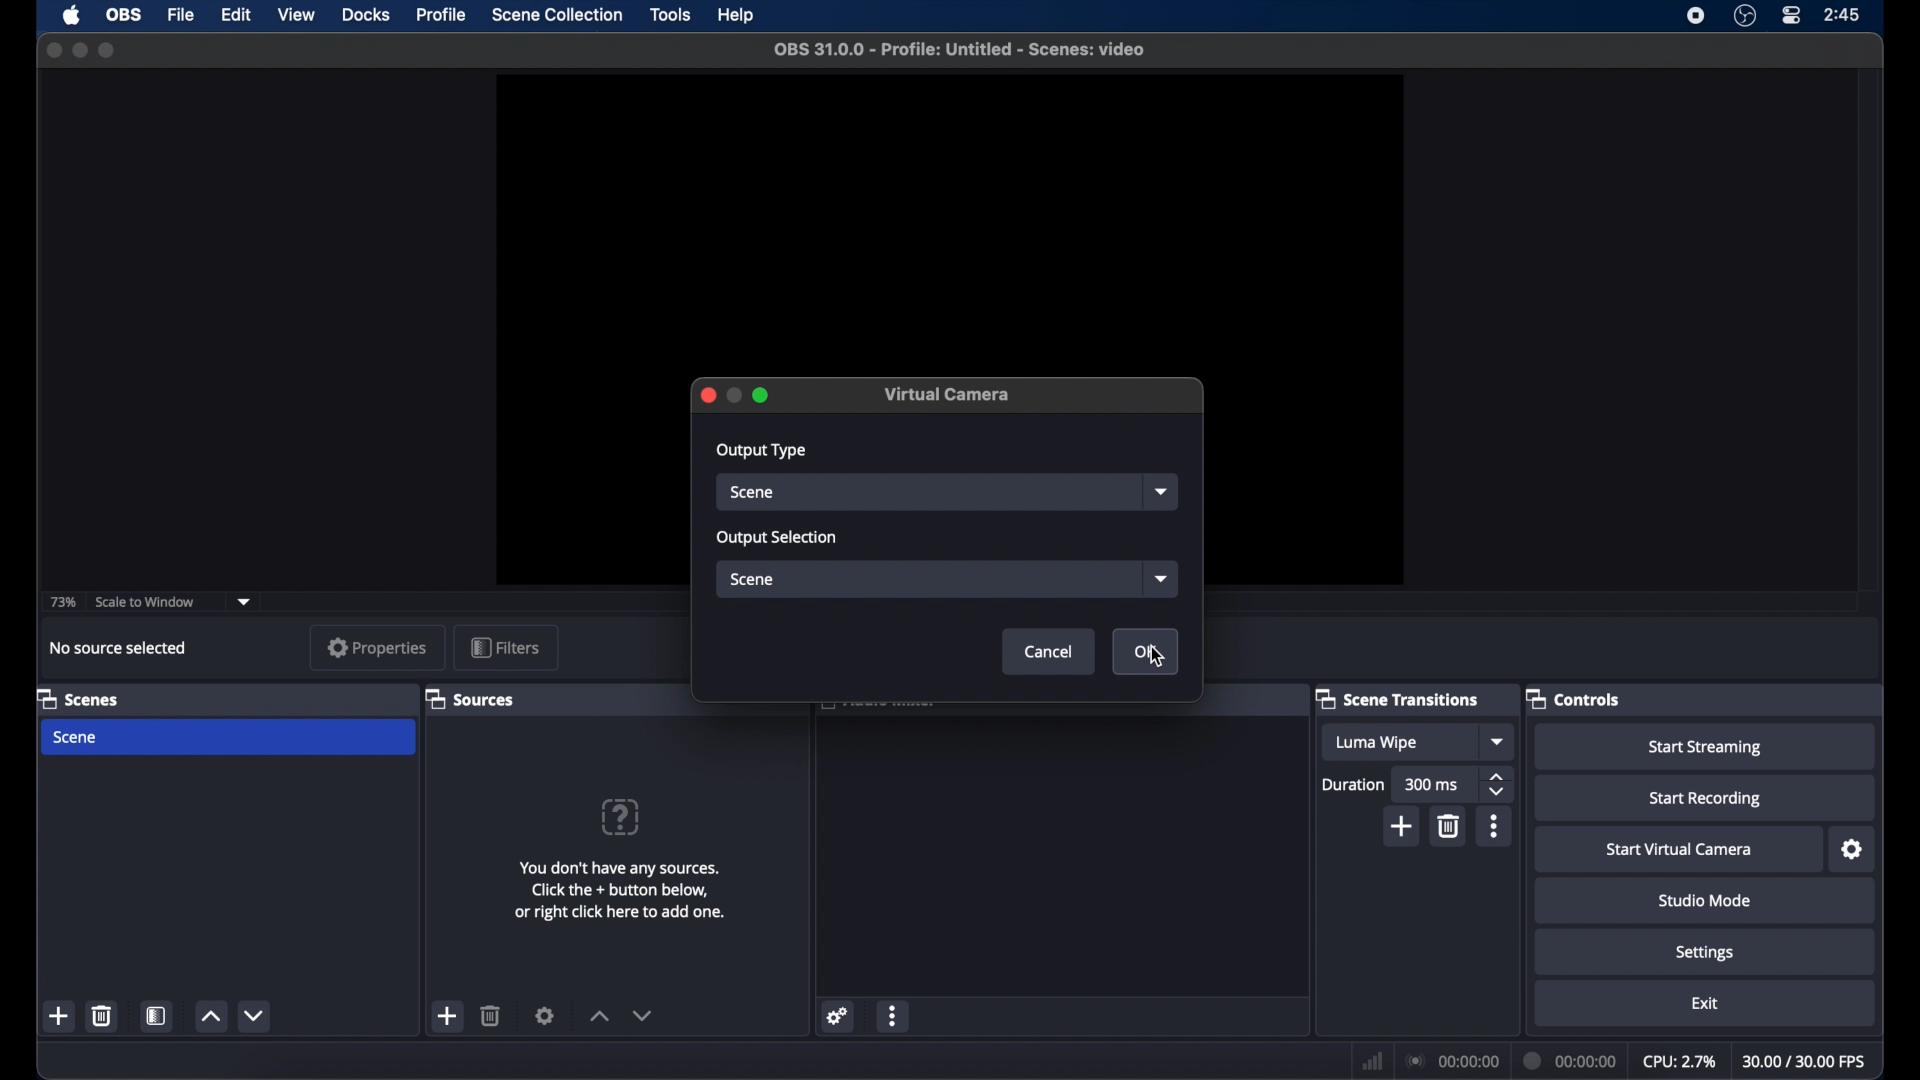 The image size is (1920, 1080). Describe the element at coordinates (672, 15) in the screenshot. I see `tools` at that location.